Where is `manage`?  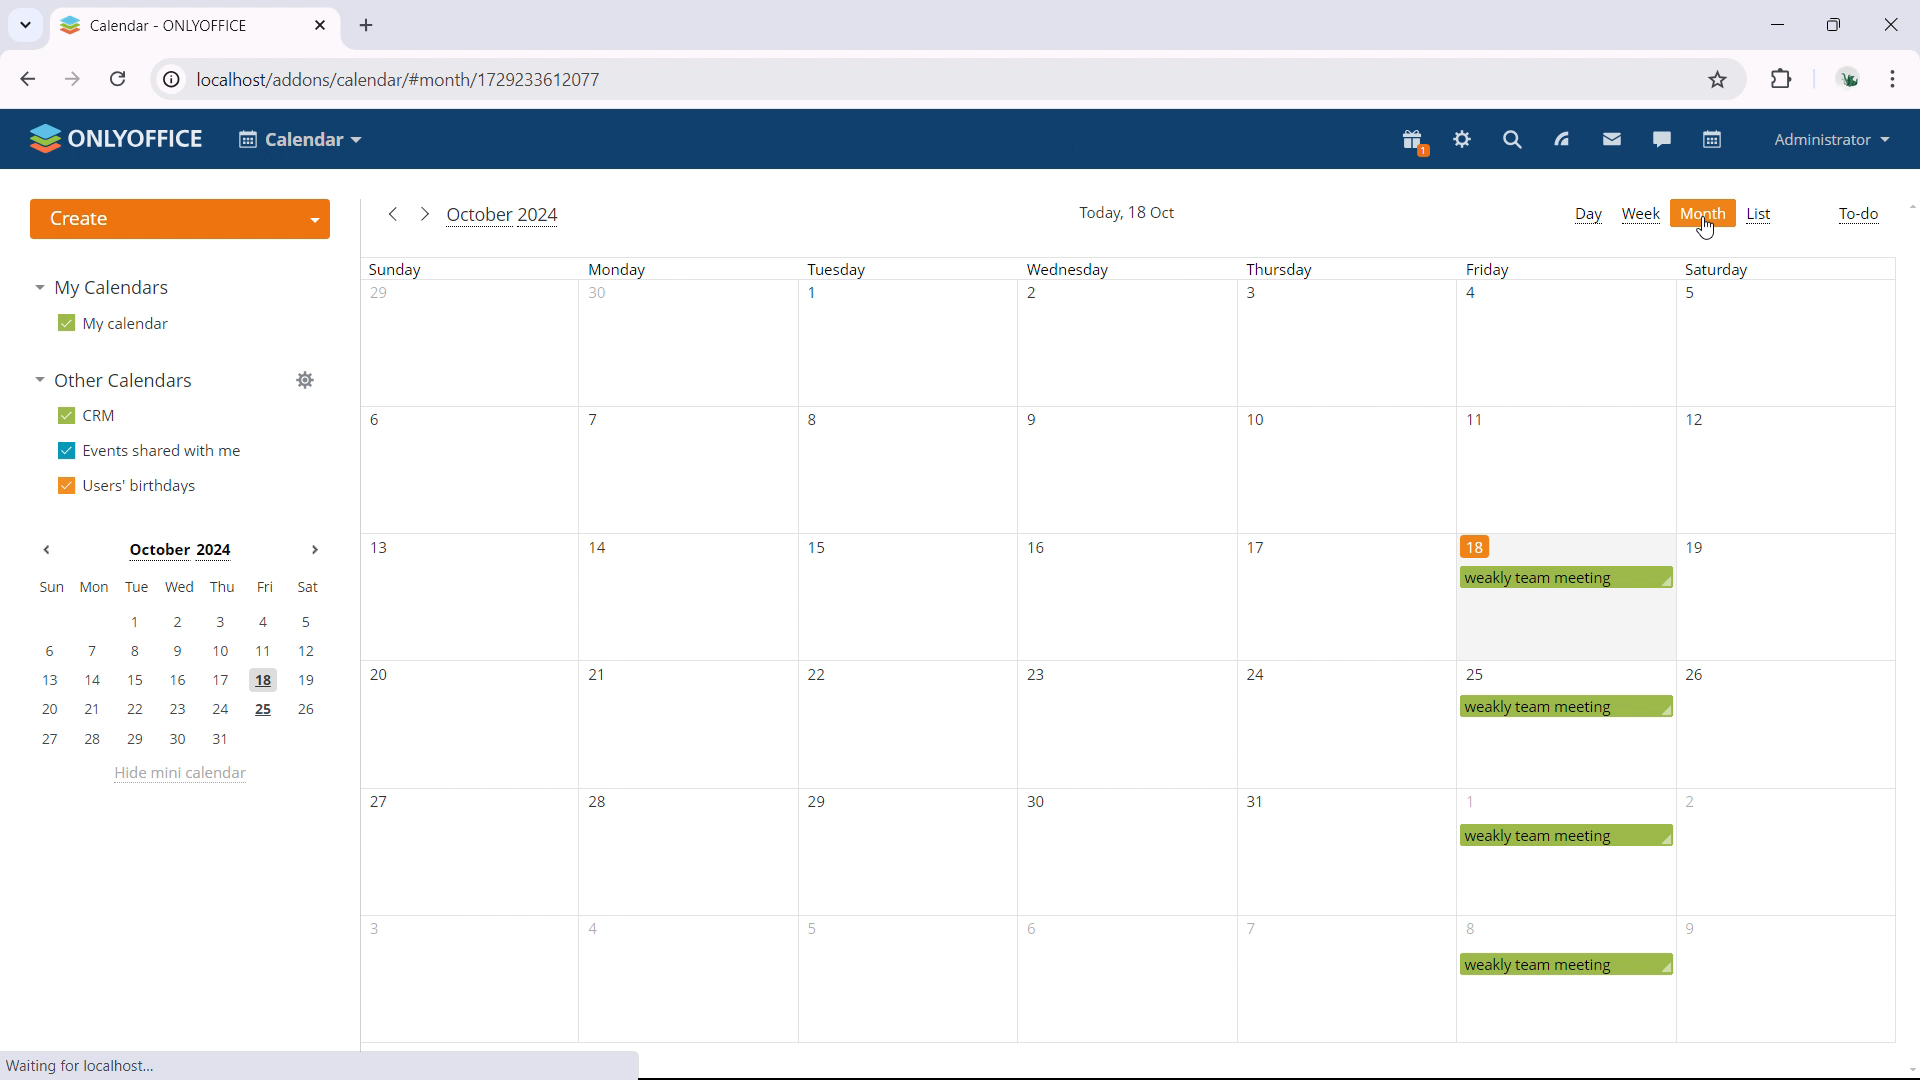
manage is located at coordinates (304, 379).